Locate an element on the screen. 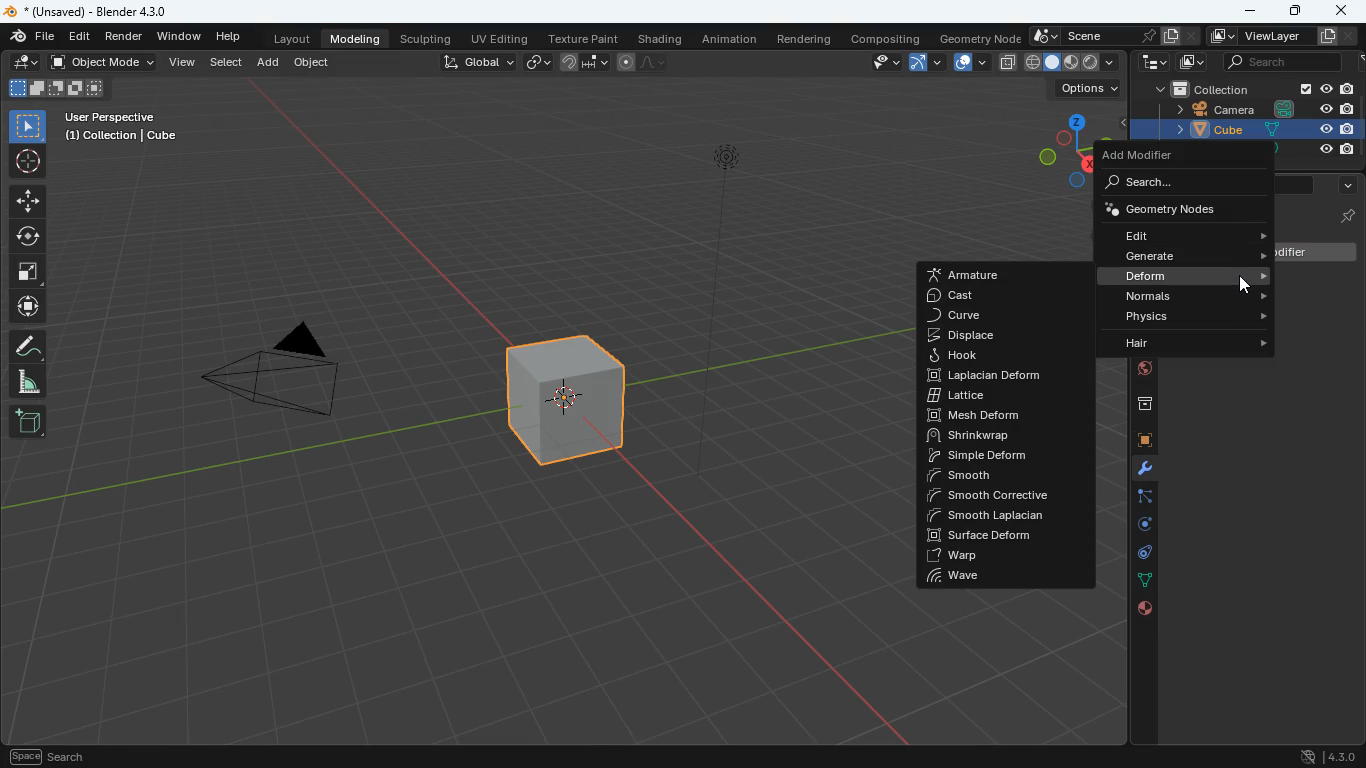 The width and height of the screenshot is (1366, 768). rotation is located at coordinates (1135, 526).